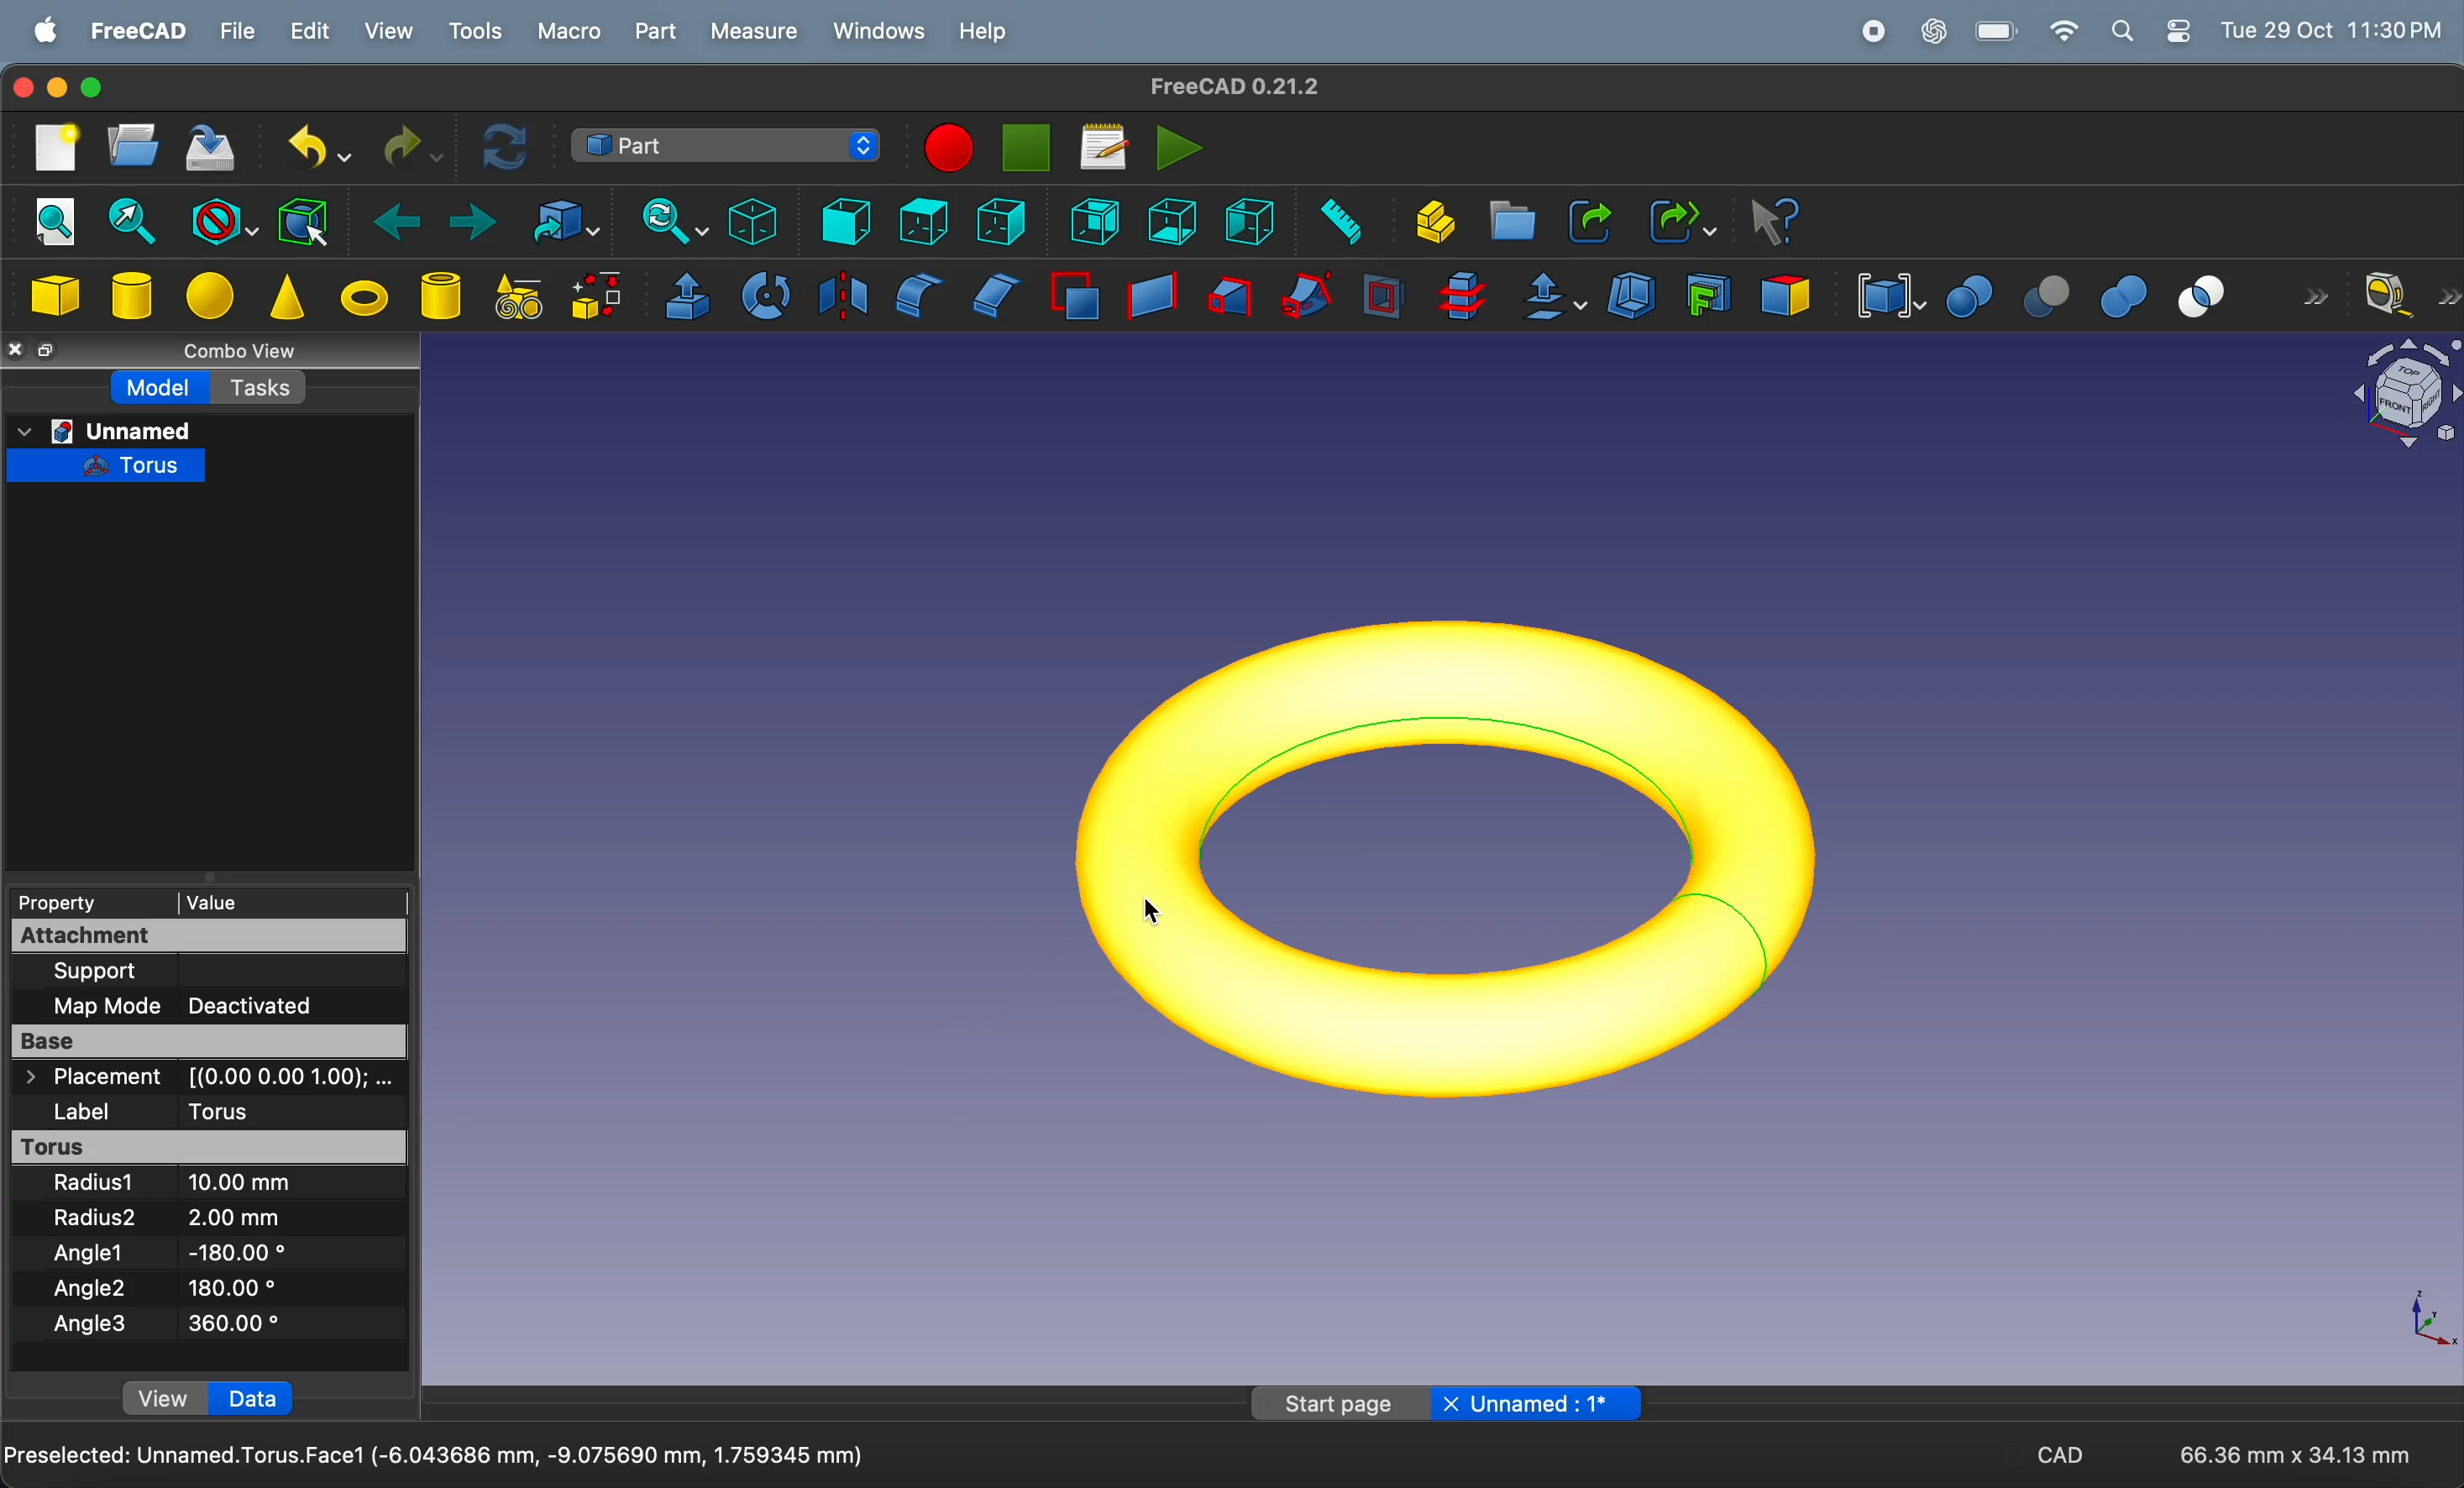  Describe the element at coordinates (1249, 223) in the screenshot. I see `left view` at that location.